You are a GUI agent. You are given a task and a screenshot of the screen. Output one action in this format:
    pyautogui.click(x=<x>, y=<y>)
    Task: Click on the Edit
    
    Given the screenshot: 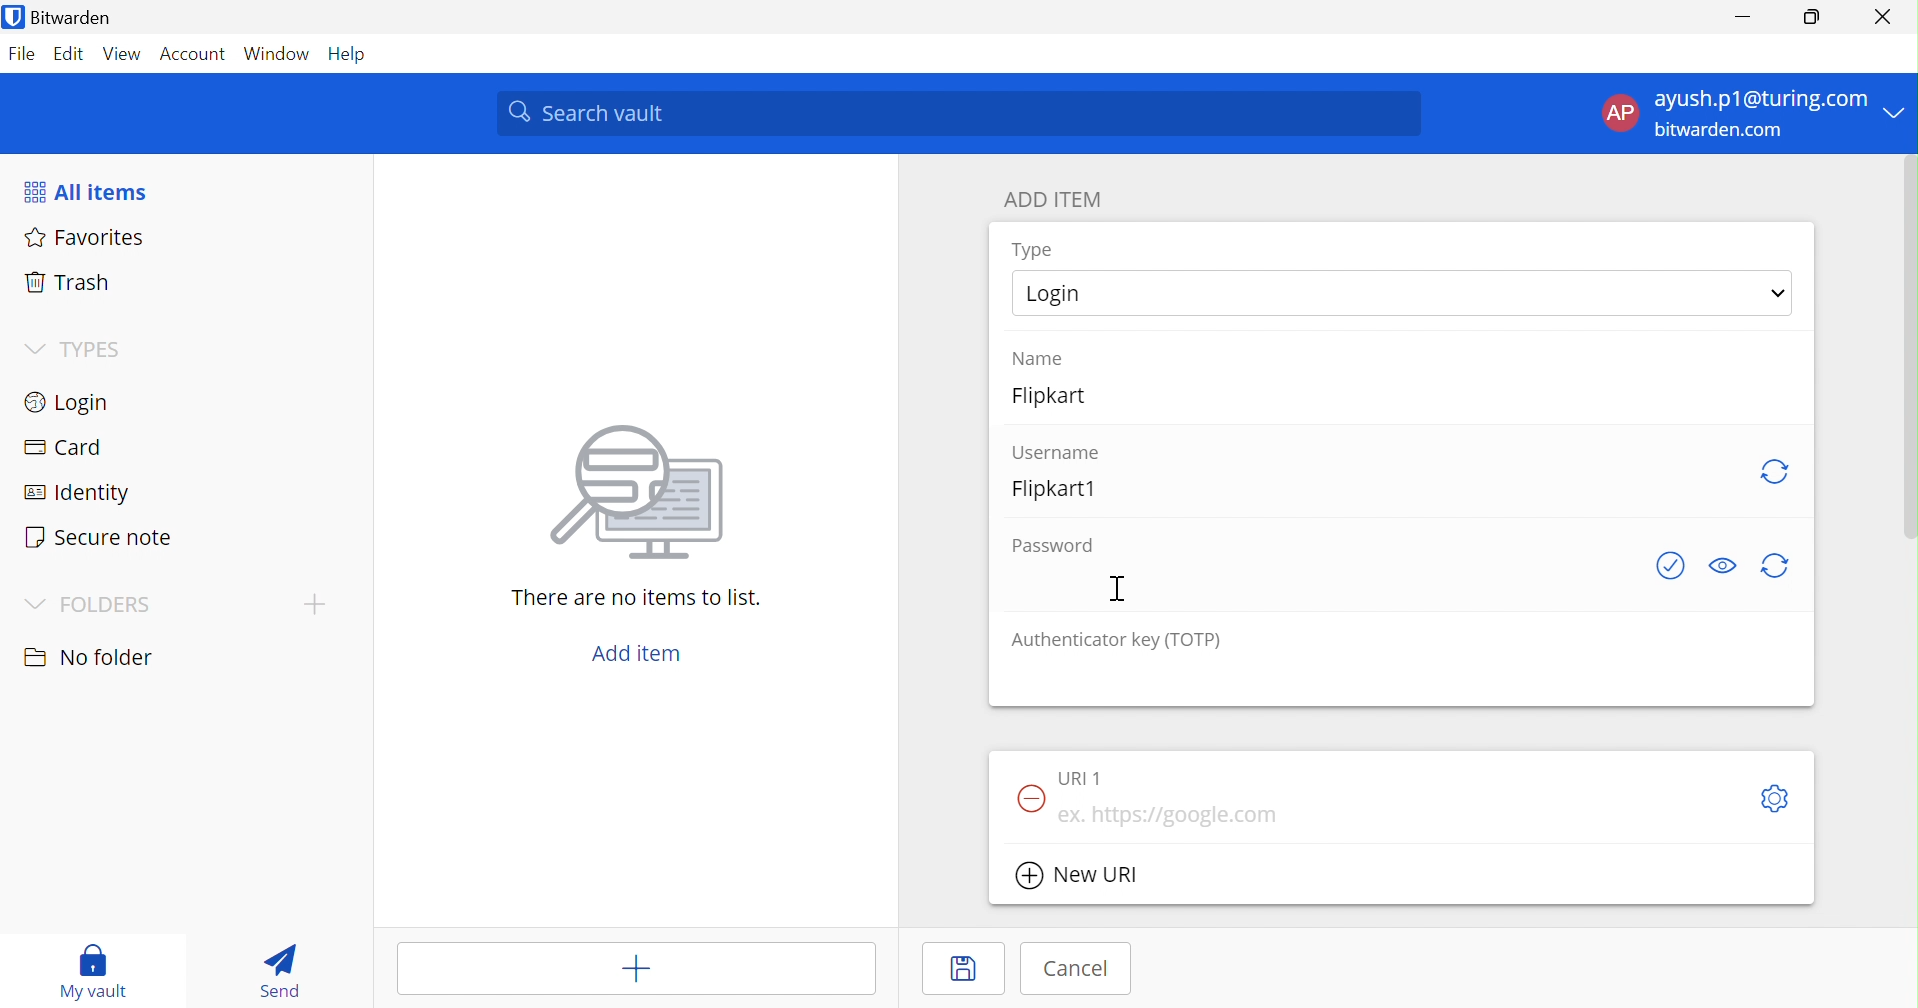 What is the action you would take?
    pyautogui.click(x=65, y=53)
    